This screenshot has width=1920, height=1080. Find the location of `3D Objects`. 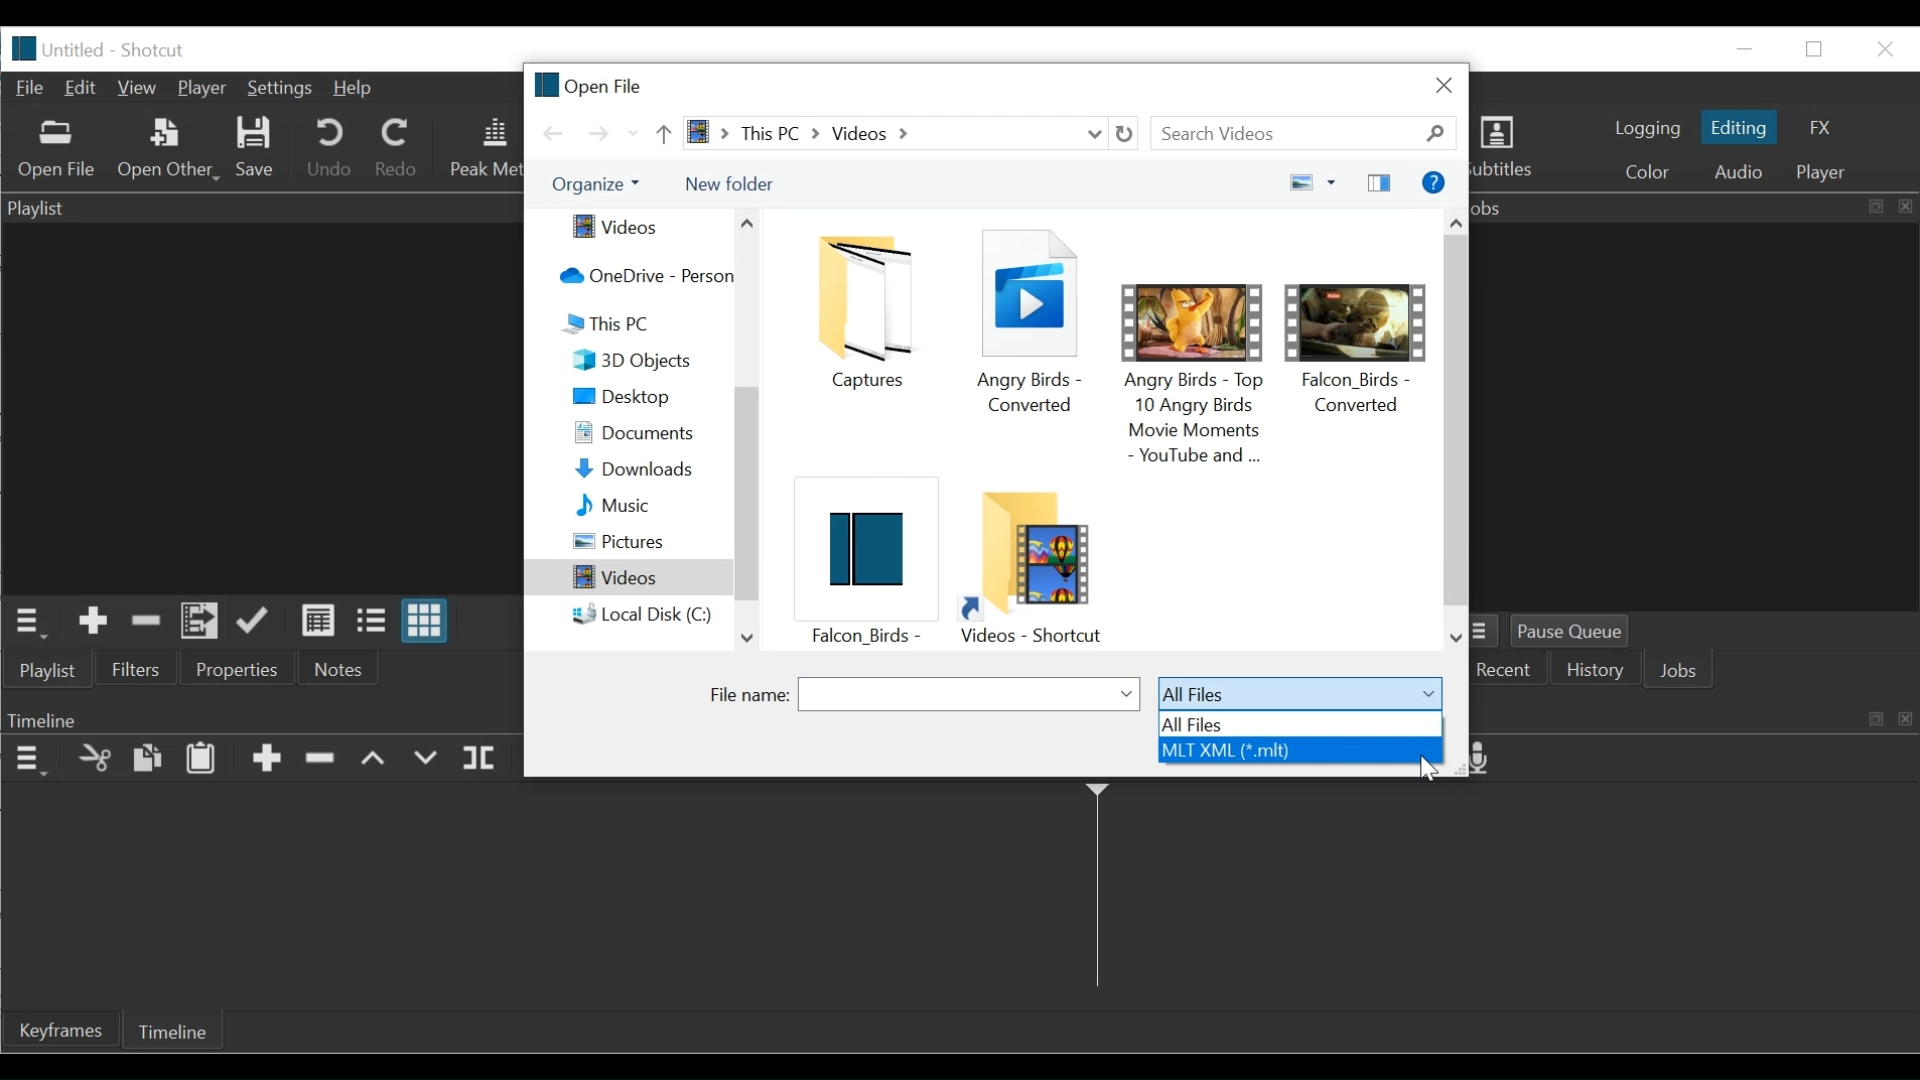

3D Objects is located at coordinates (649, 360).